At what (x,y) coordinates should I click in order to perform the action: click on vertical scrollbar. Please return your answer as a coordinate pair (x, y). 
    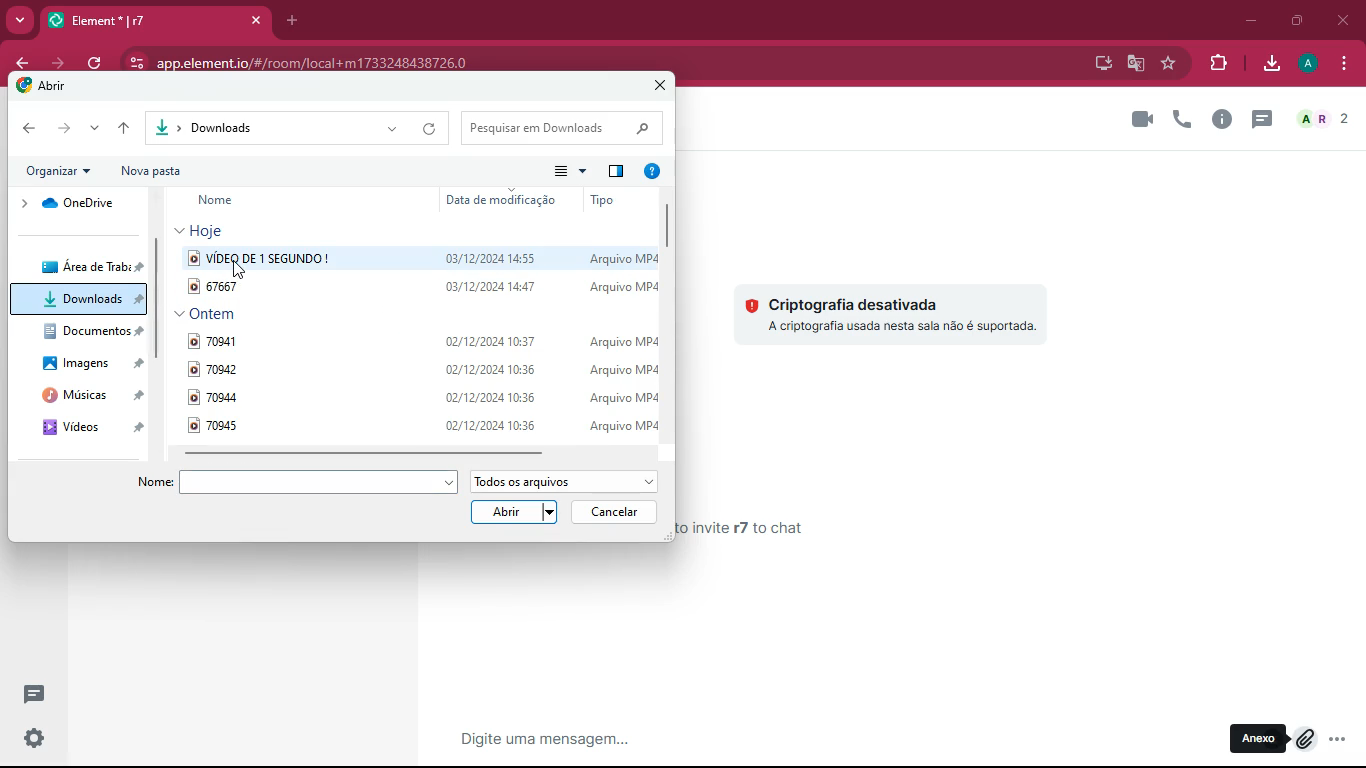
    Looking at the image, I should click on (159, 298).